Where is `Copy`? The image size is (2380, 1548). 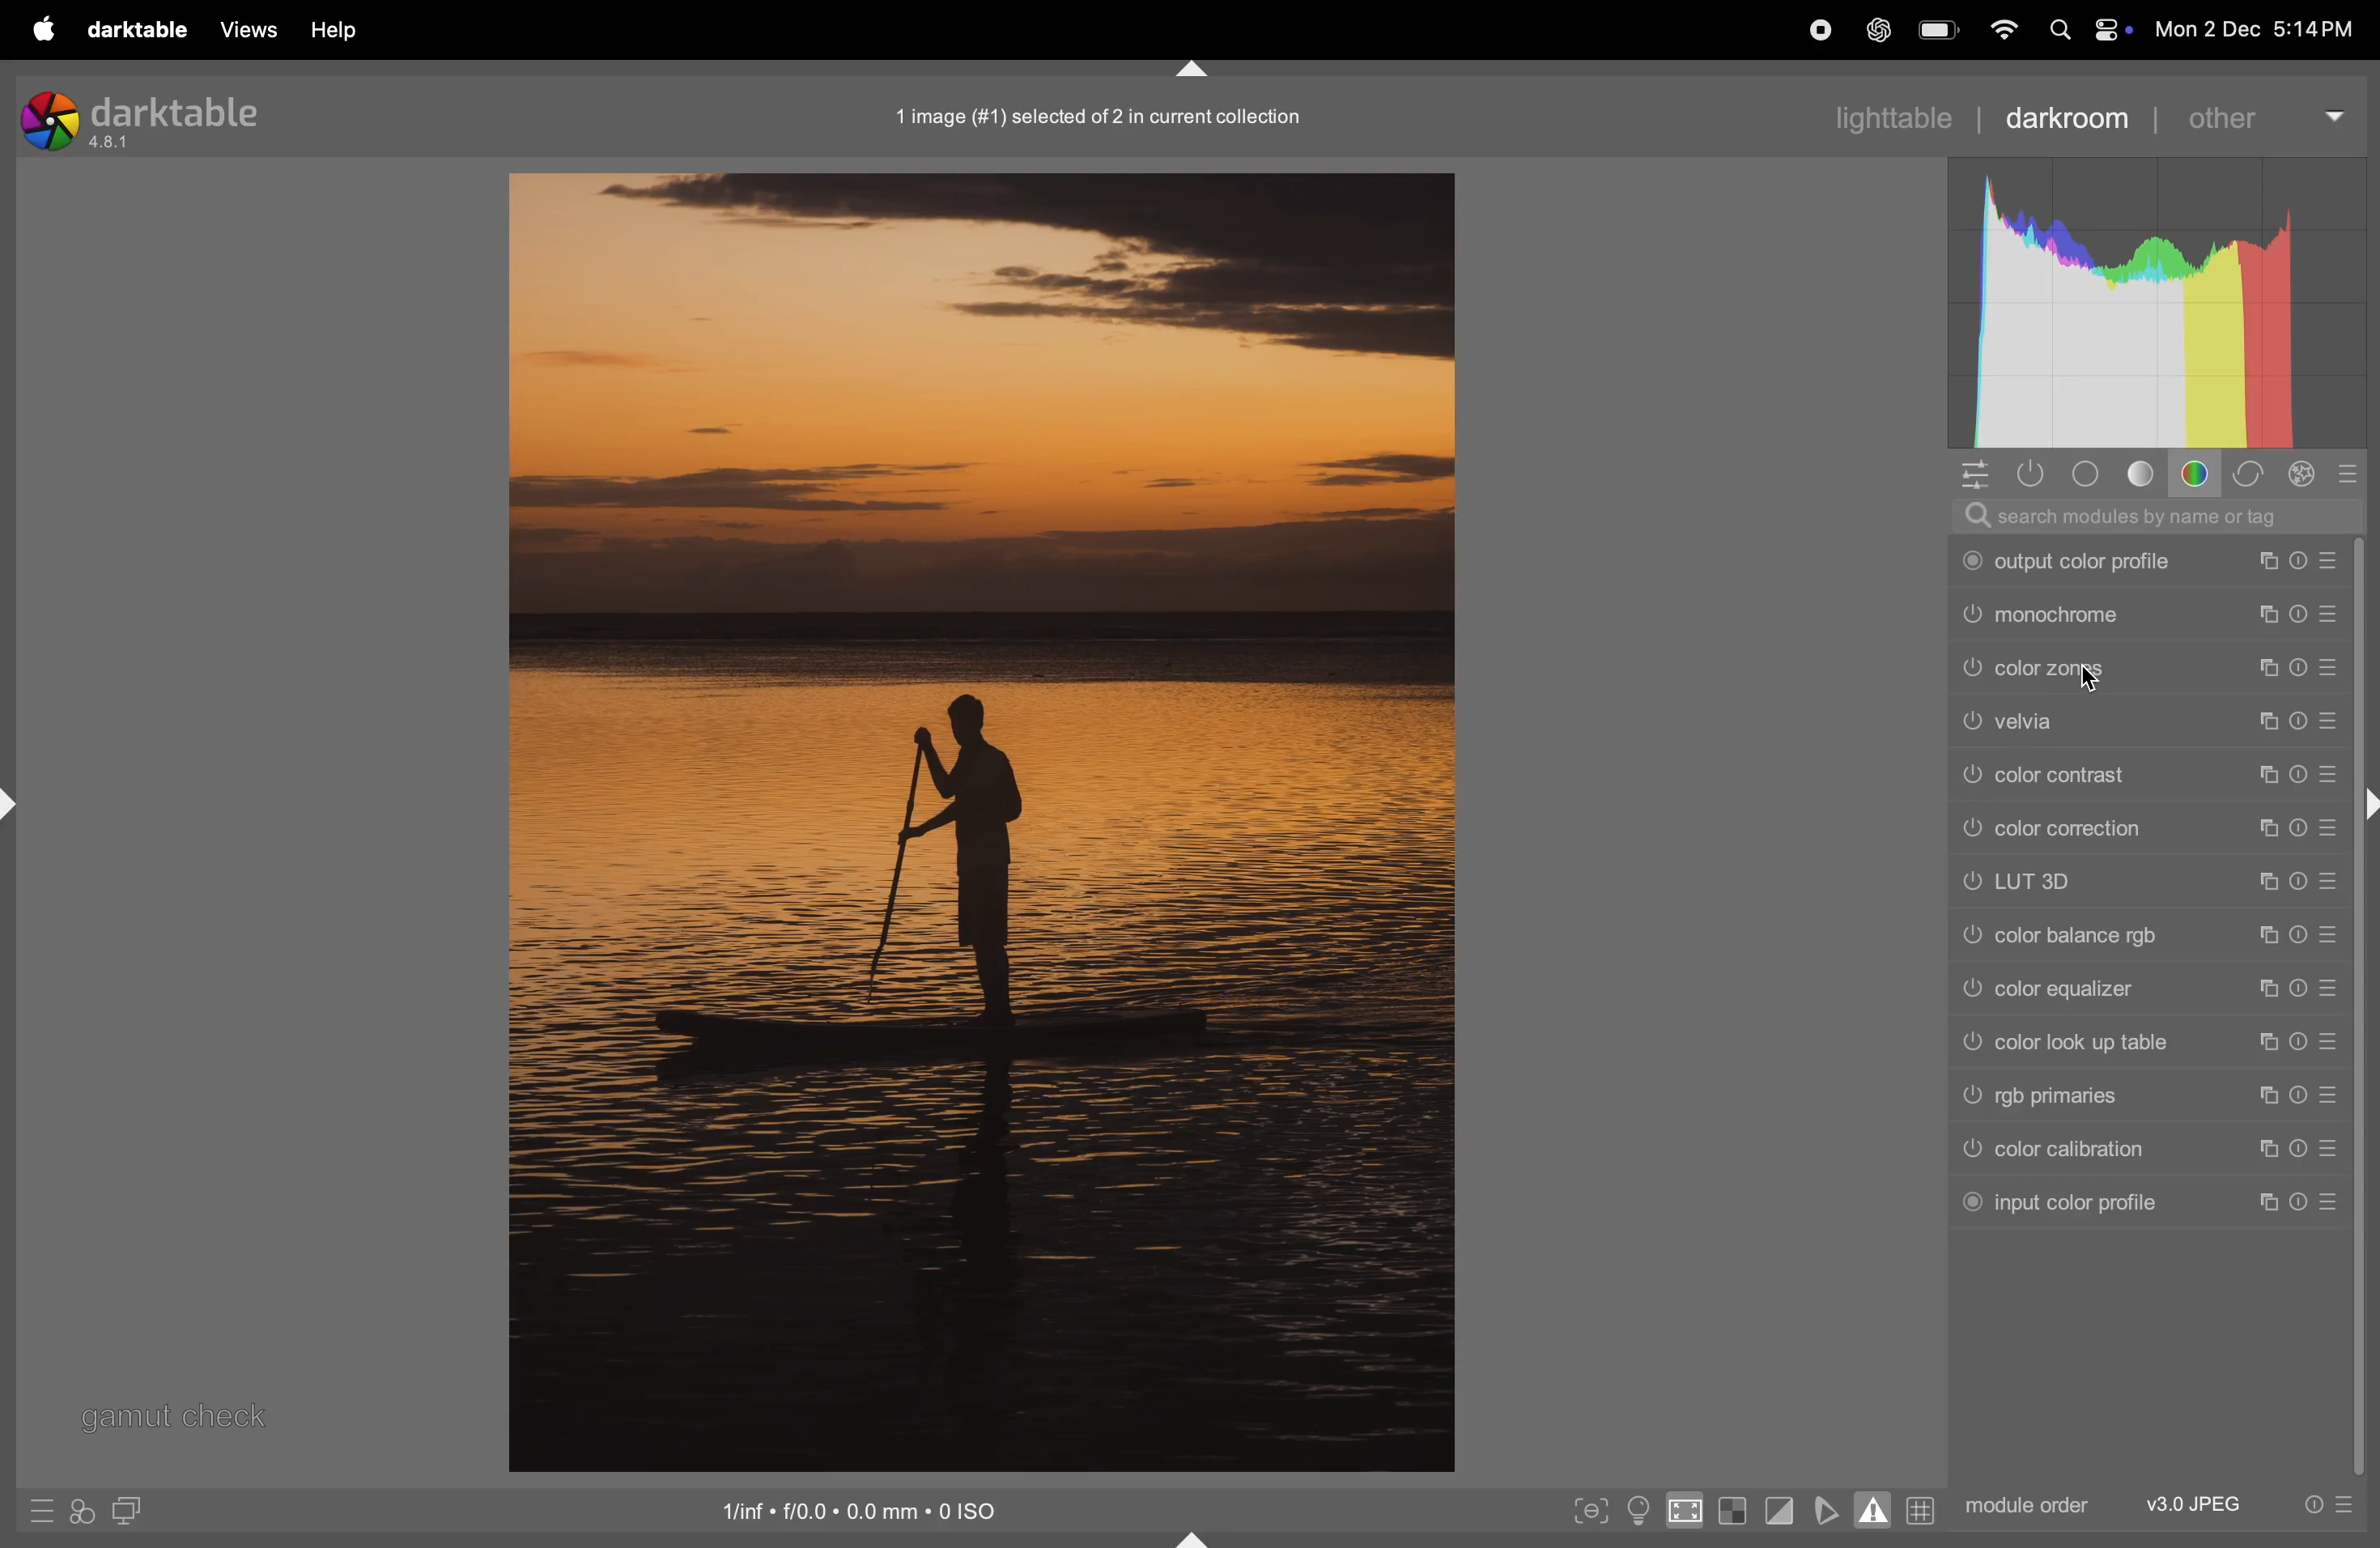
Copy is located at coordinates (2266, 1042).